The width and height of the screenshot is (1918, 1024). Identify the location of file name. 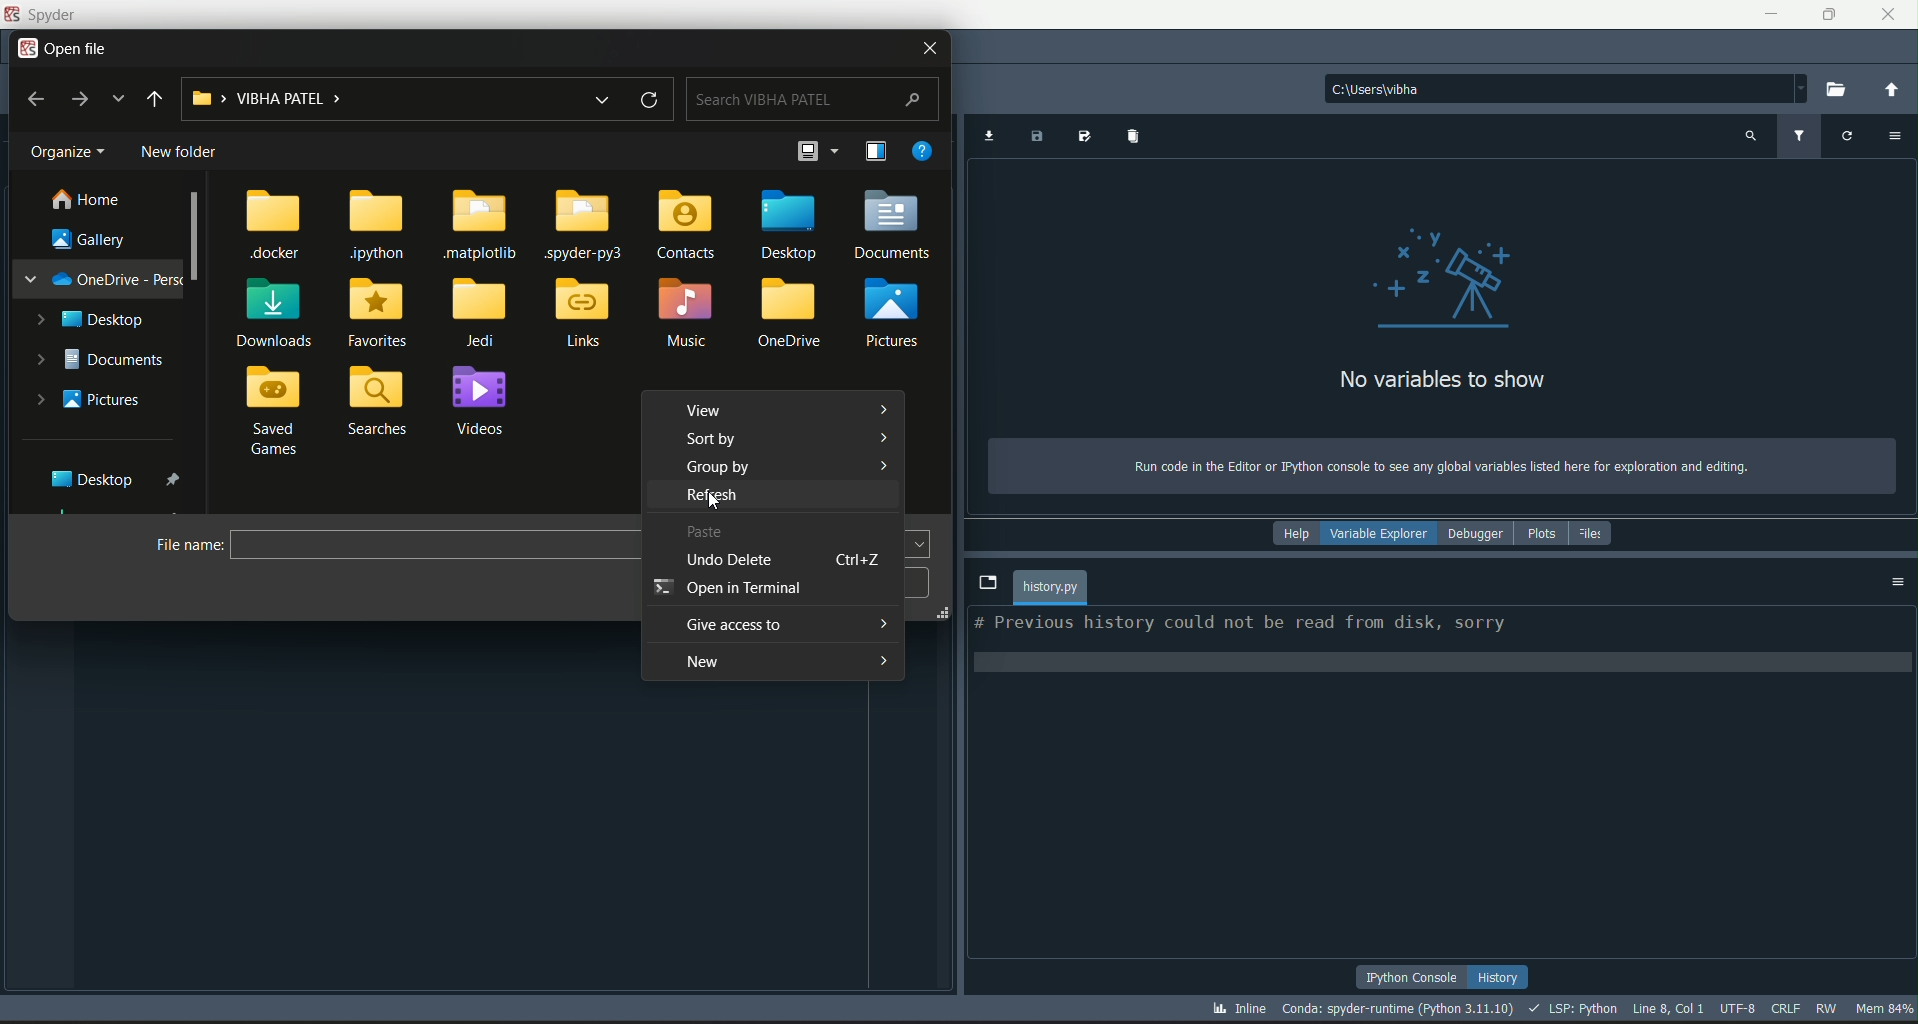
(1051, 587).